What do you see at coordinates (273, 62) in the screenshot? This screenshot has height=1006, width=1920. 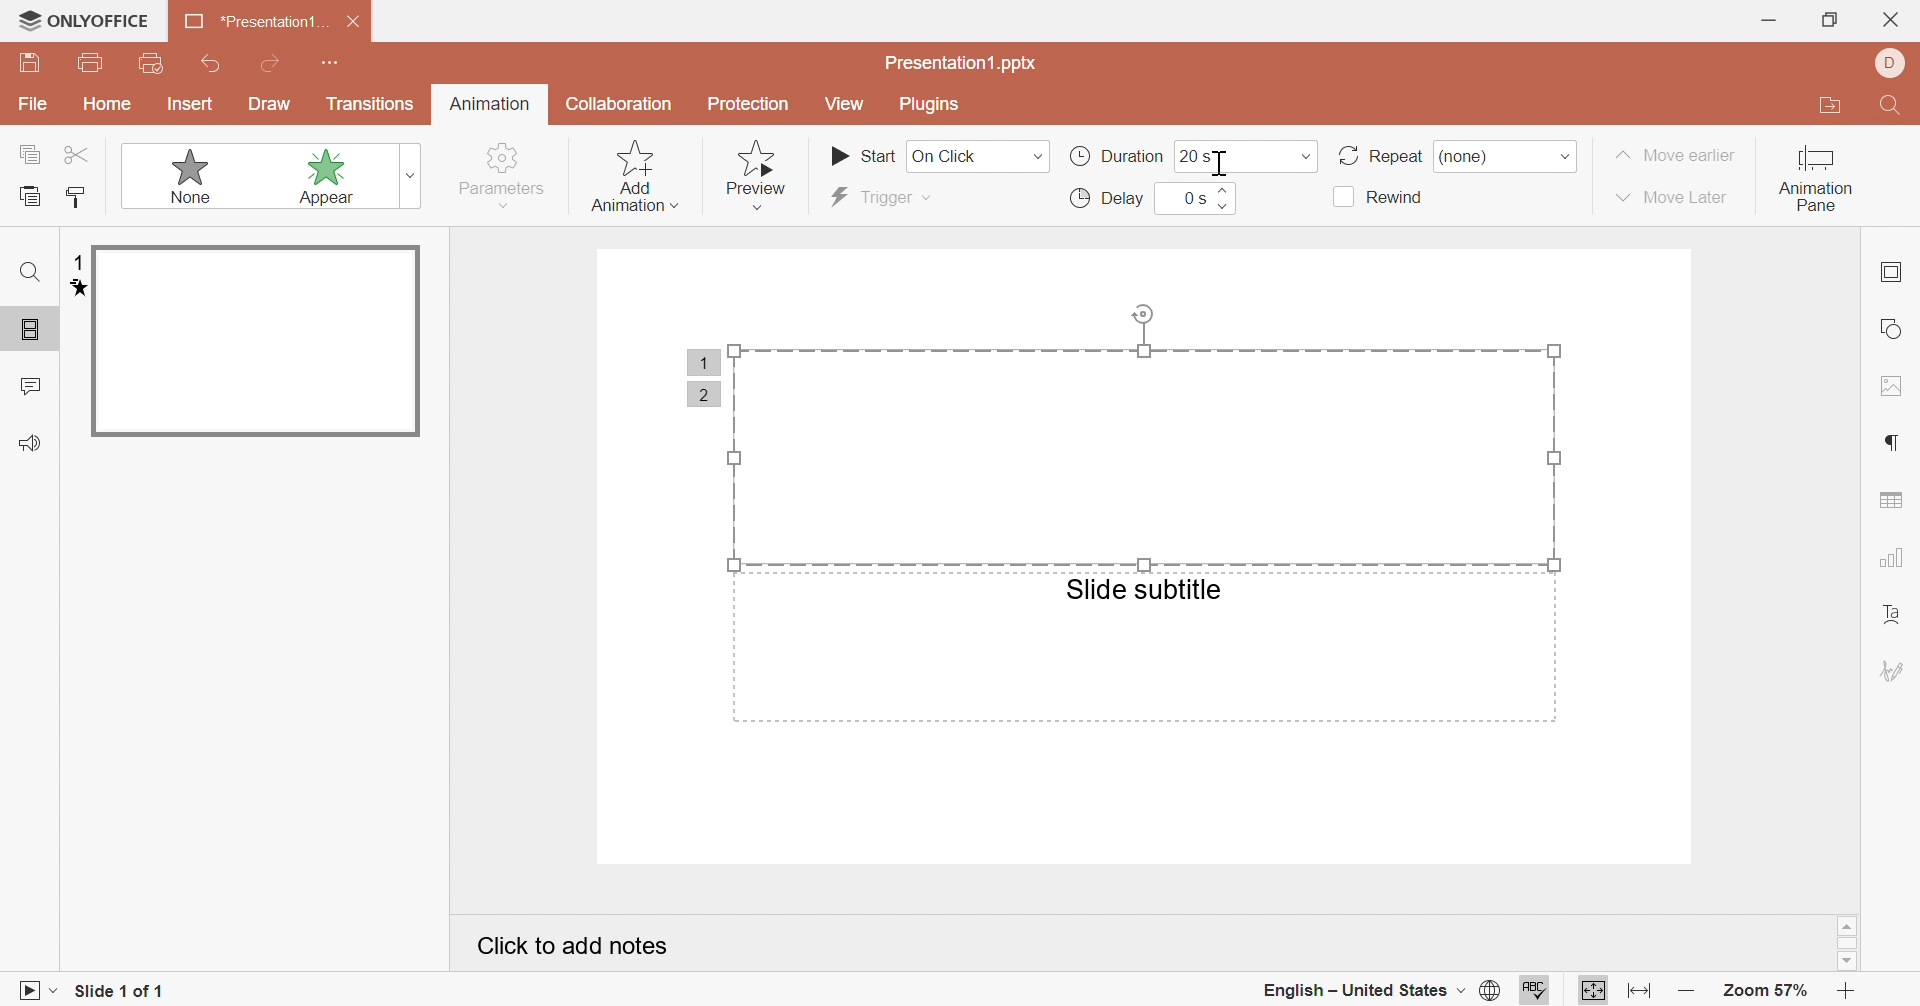 I see `redo` at bounding box center [273, 62].